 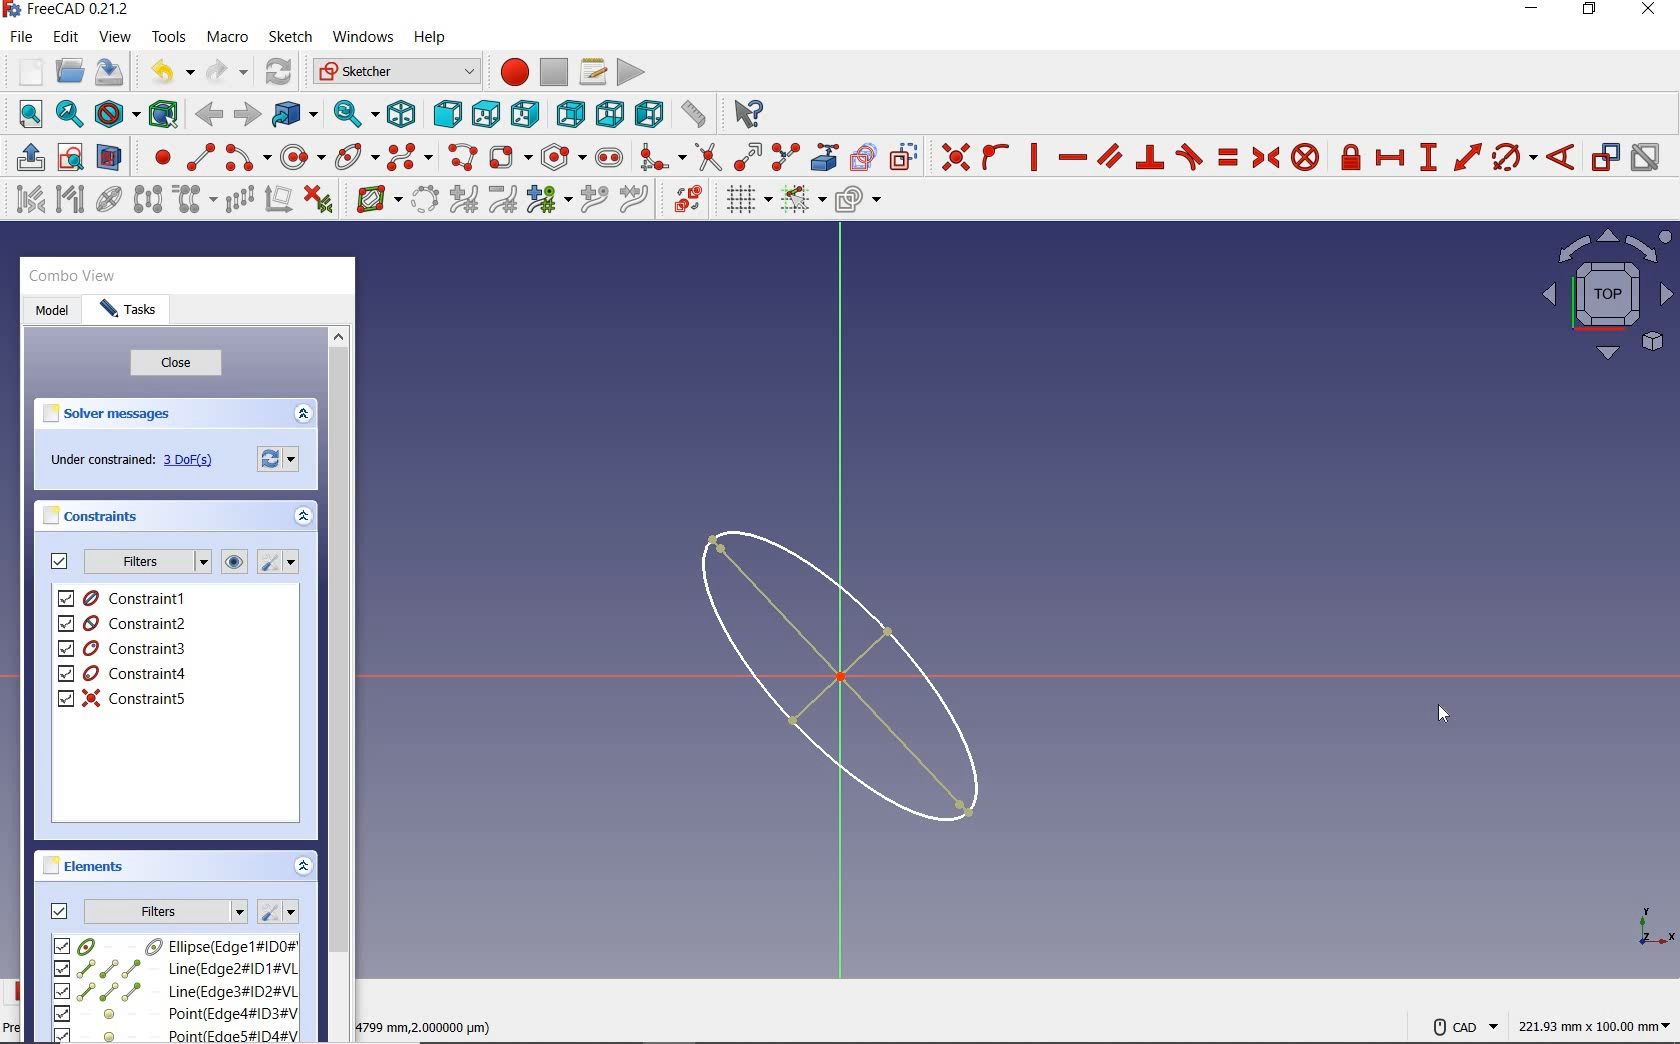 What do you see at coordinates (239, 201) in the screenshot?
I see `rectangular array` at bounding box center [239, 201].